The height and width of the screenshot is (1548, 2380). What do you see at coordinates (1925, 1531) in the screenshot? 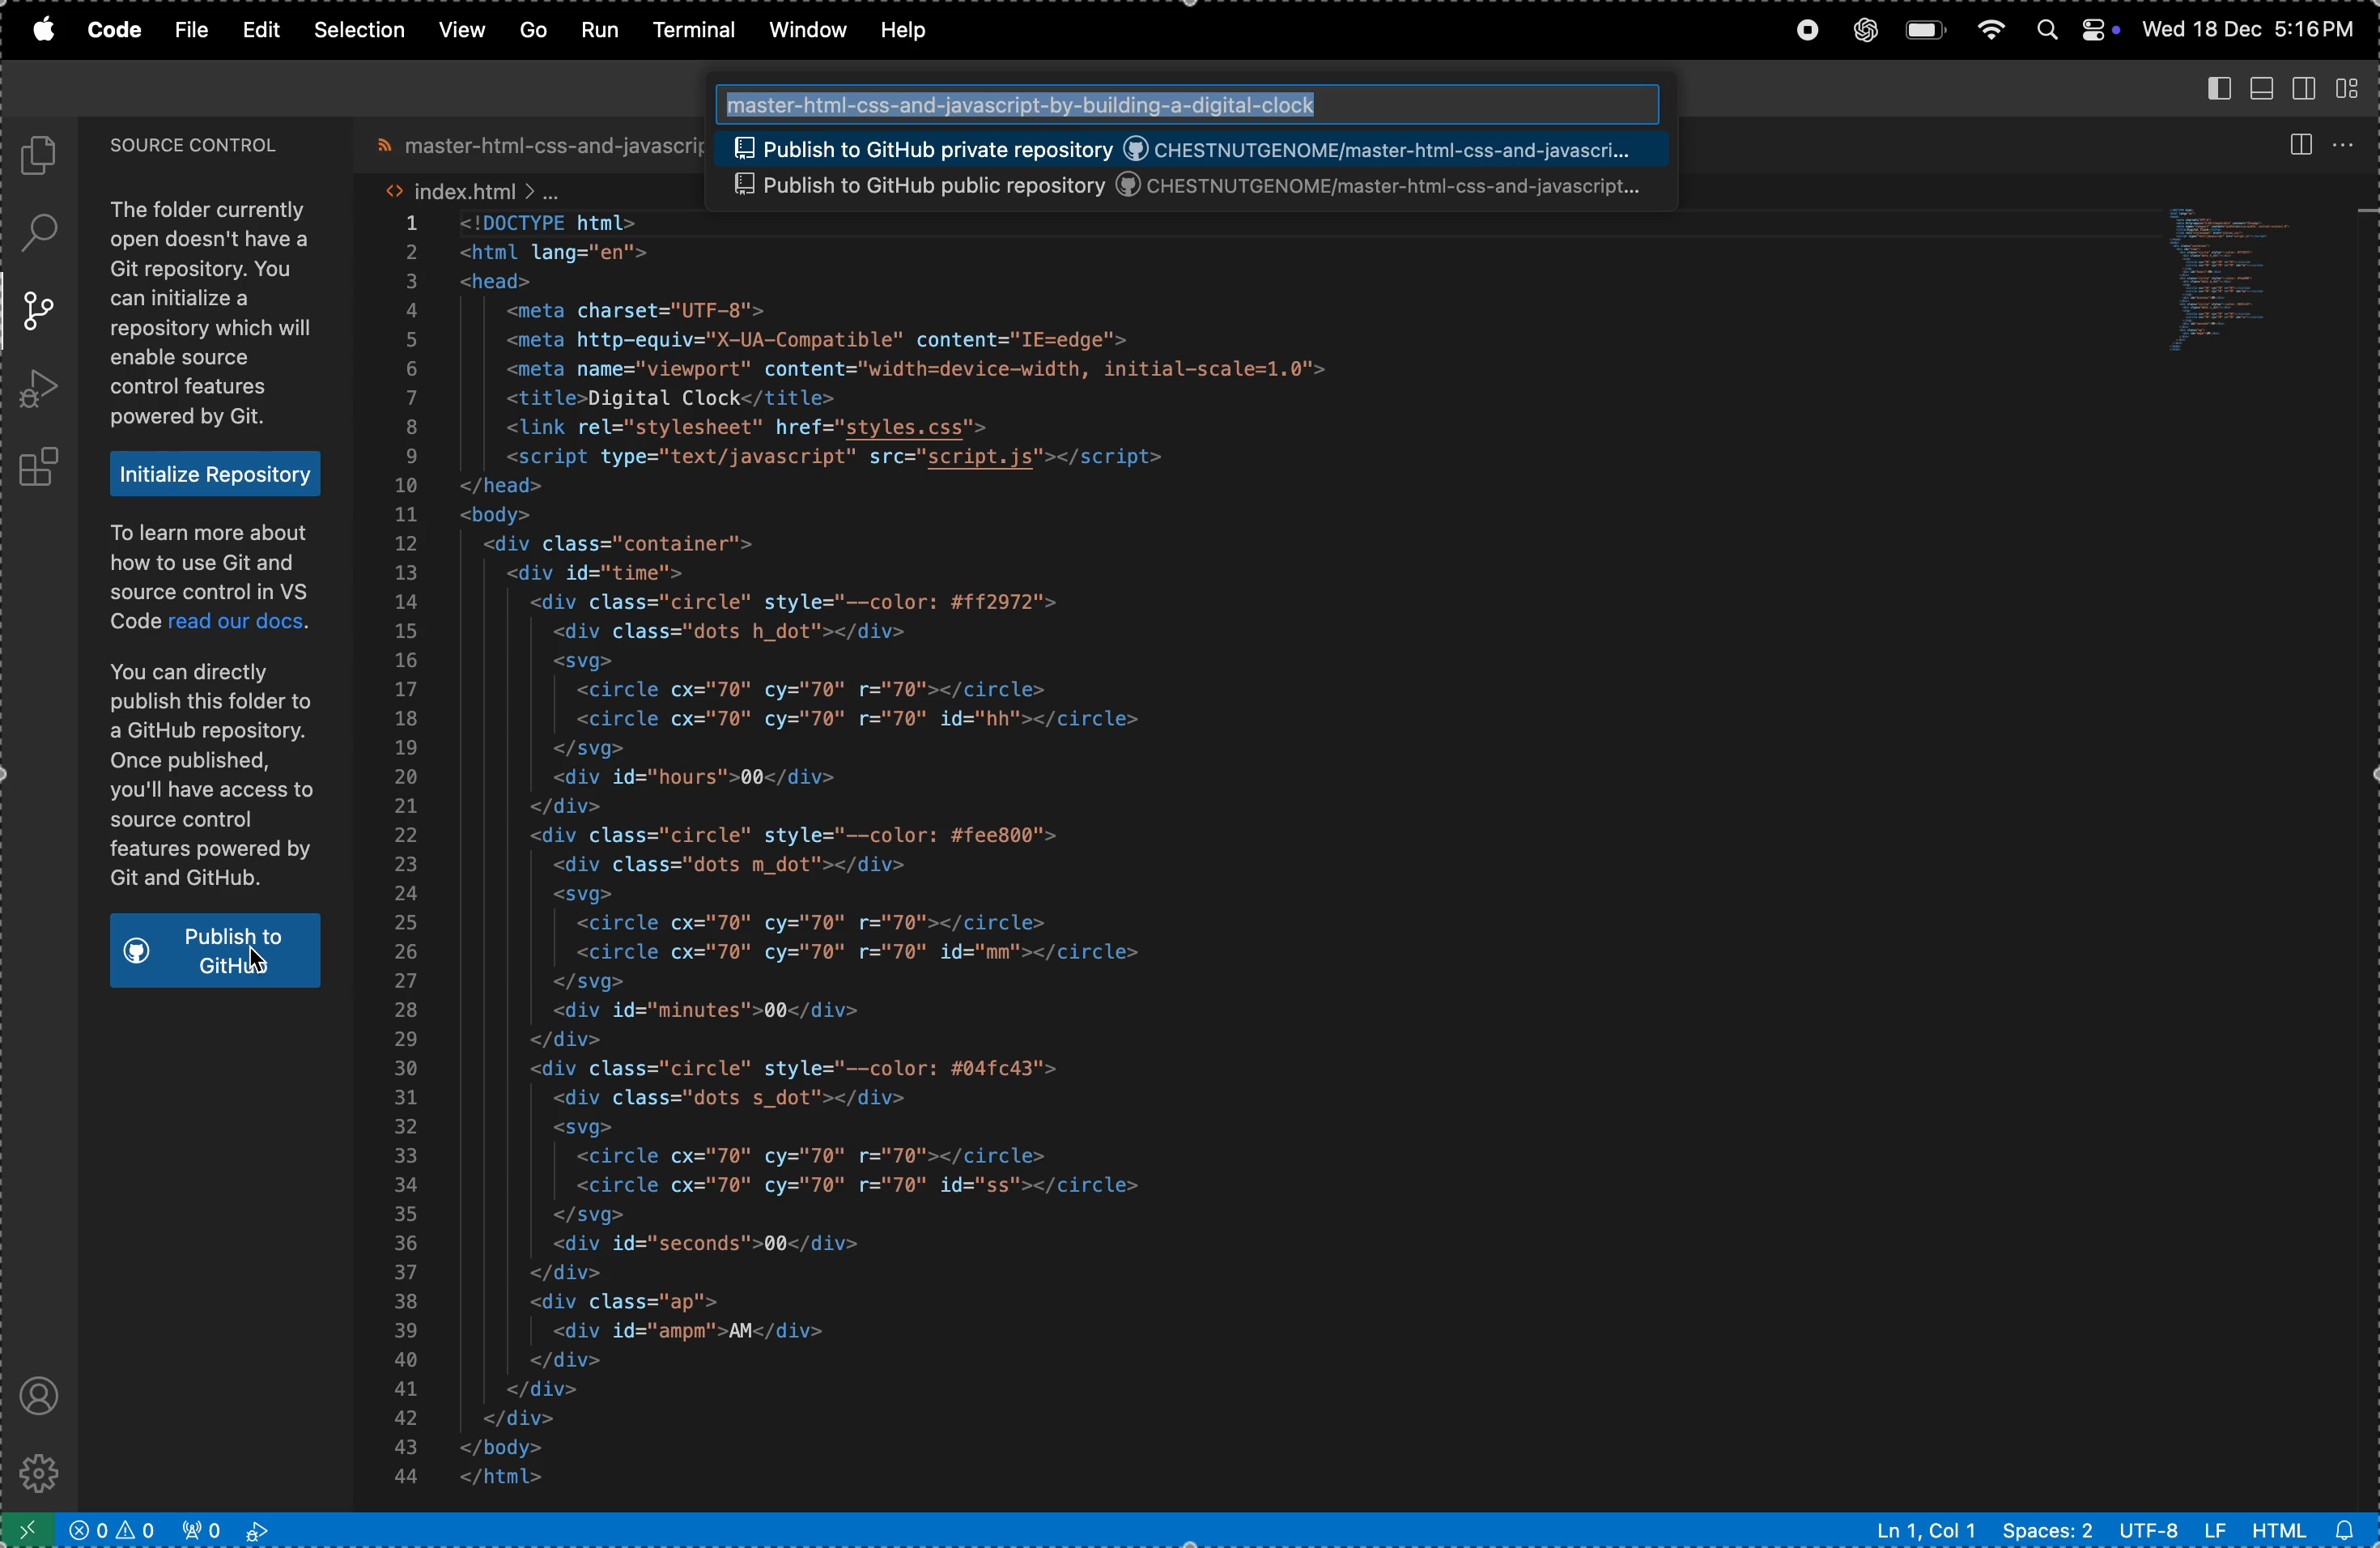
I see `Ln1 col 2` at bounding box center [1925, 1531].